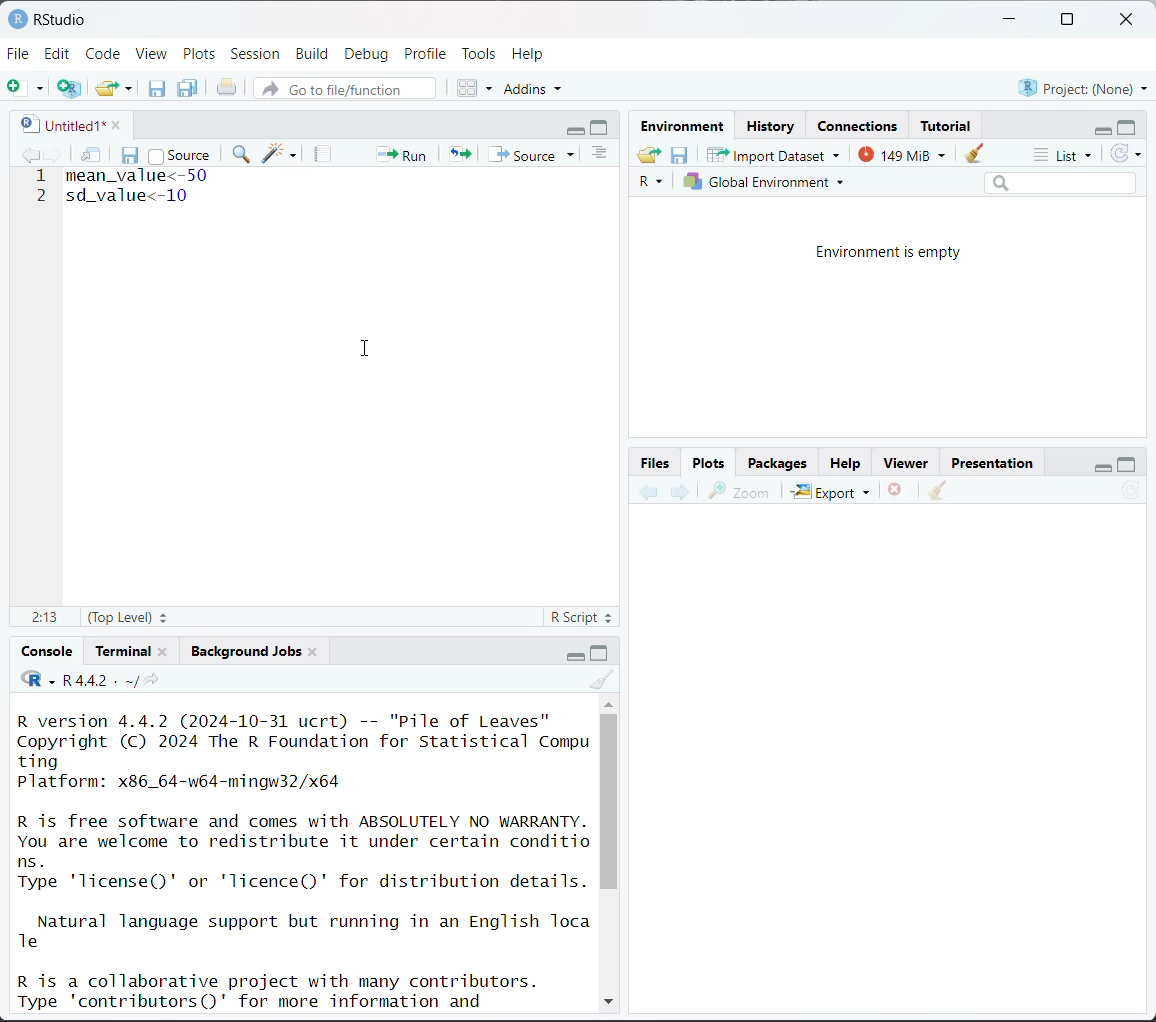 This screenshot has height=1022, width=1156. I want to click on refresh the list, so click(1126, 154).